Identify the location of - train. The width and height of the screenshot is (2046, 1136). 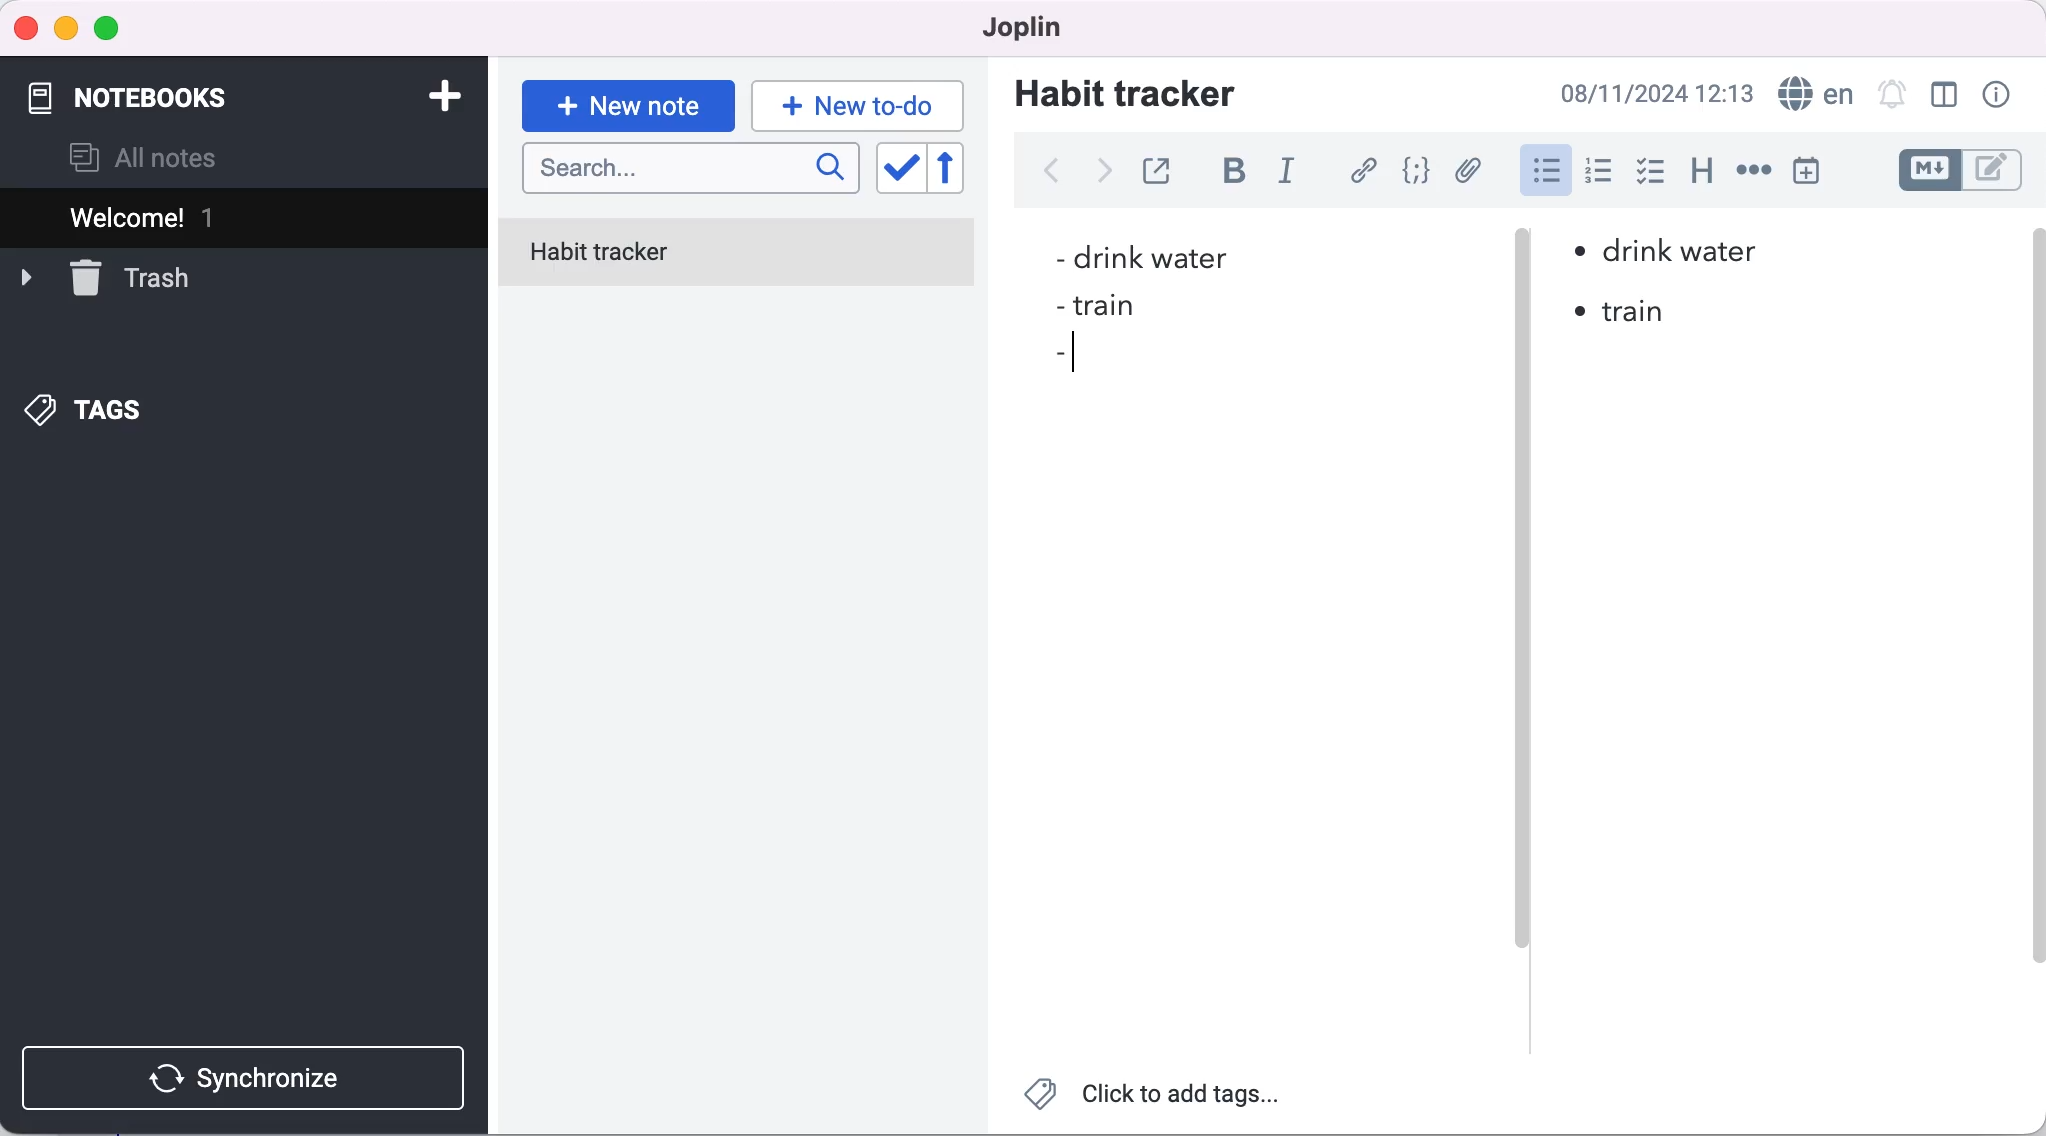
(1089, 308).